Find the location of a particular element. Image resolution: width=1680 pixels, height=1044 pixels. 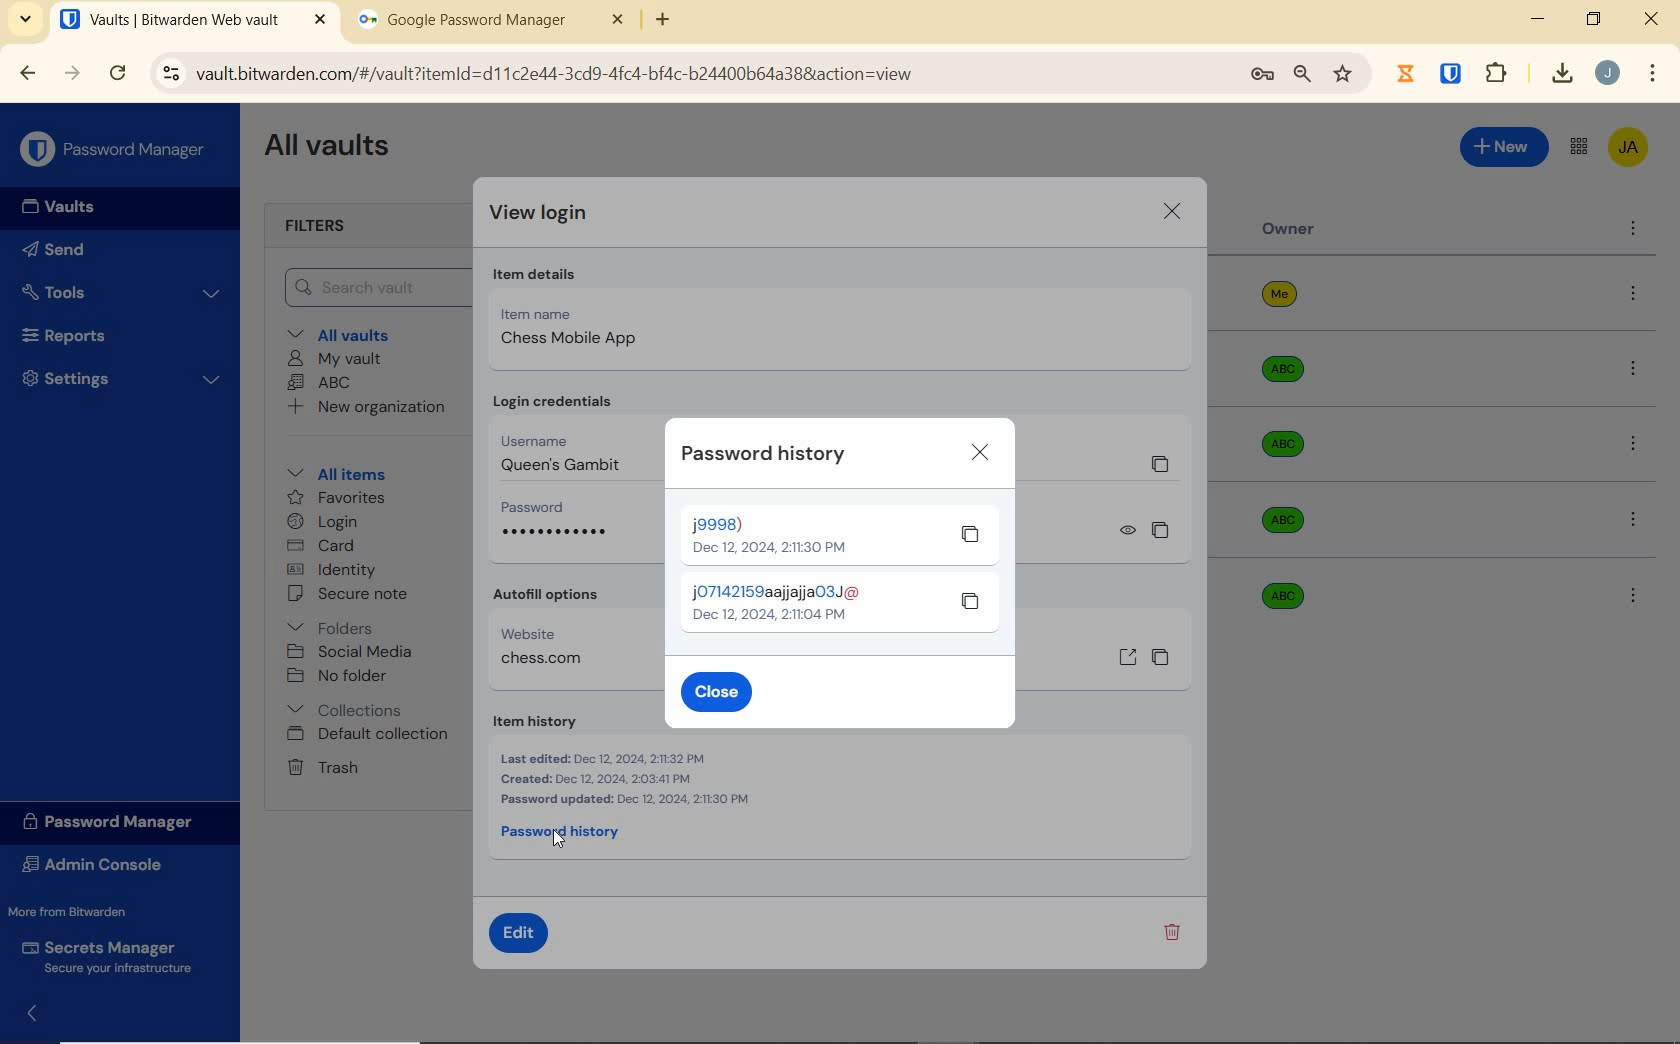

Item history is located at coordinates (555, 722).